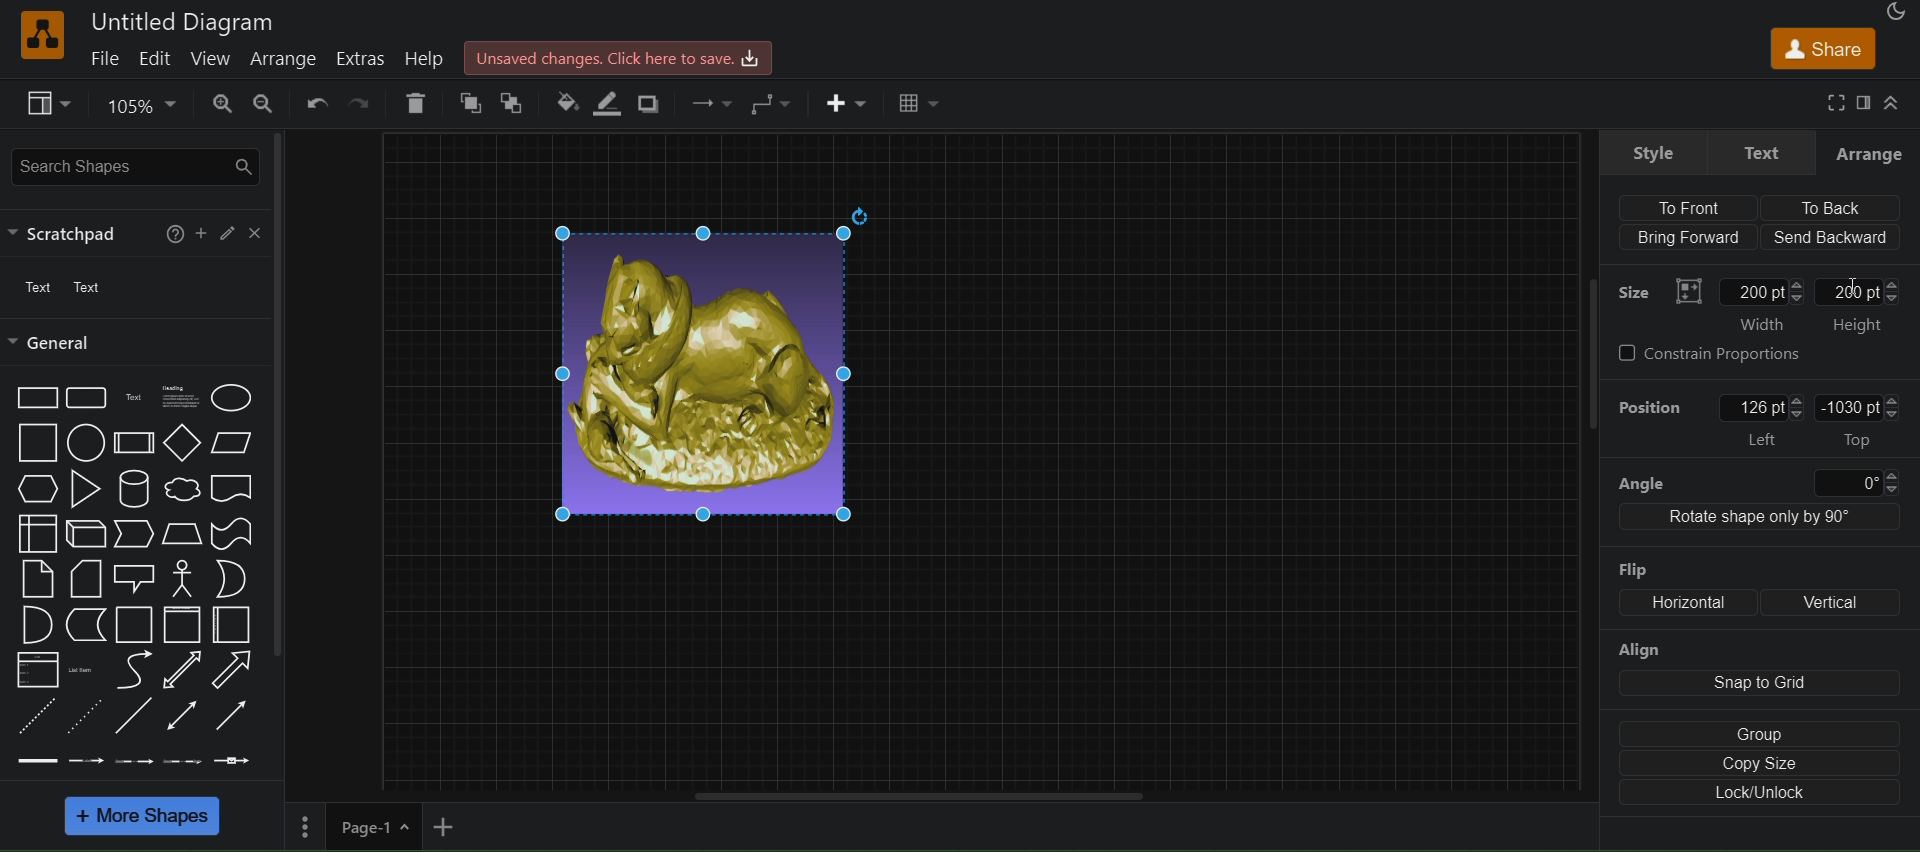 The height and width of the screenshot is (852, 1920). I want to click on to back, so click(511, 105).